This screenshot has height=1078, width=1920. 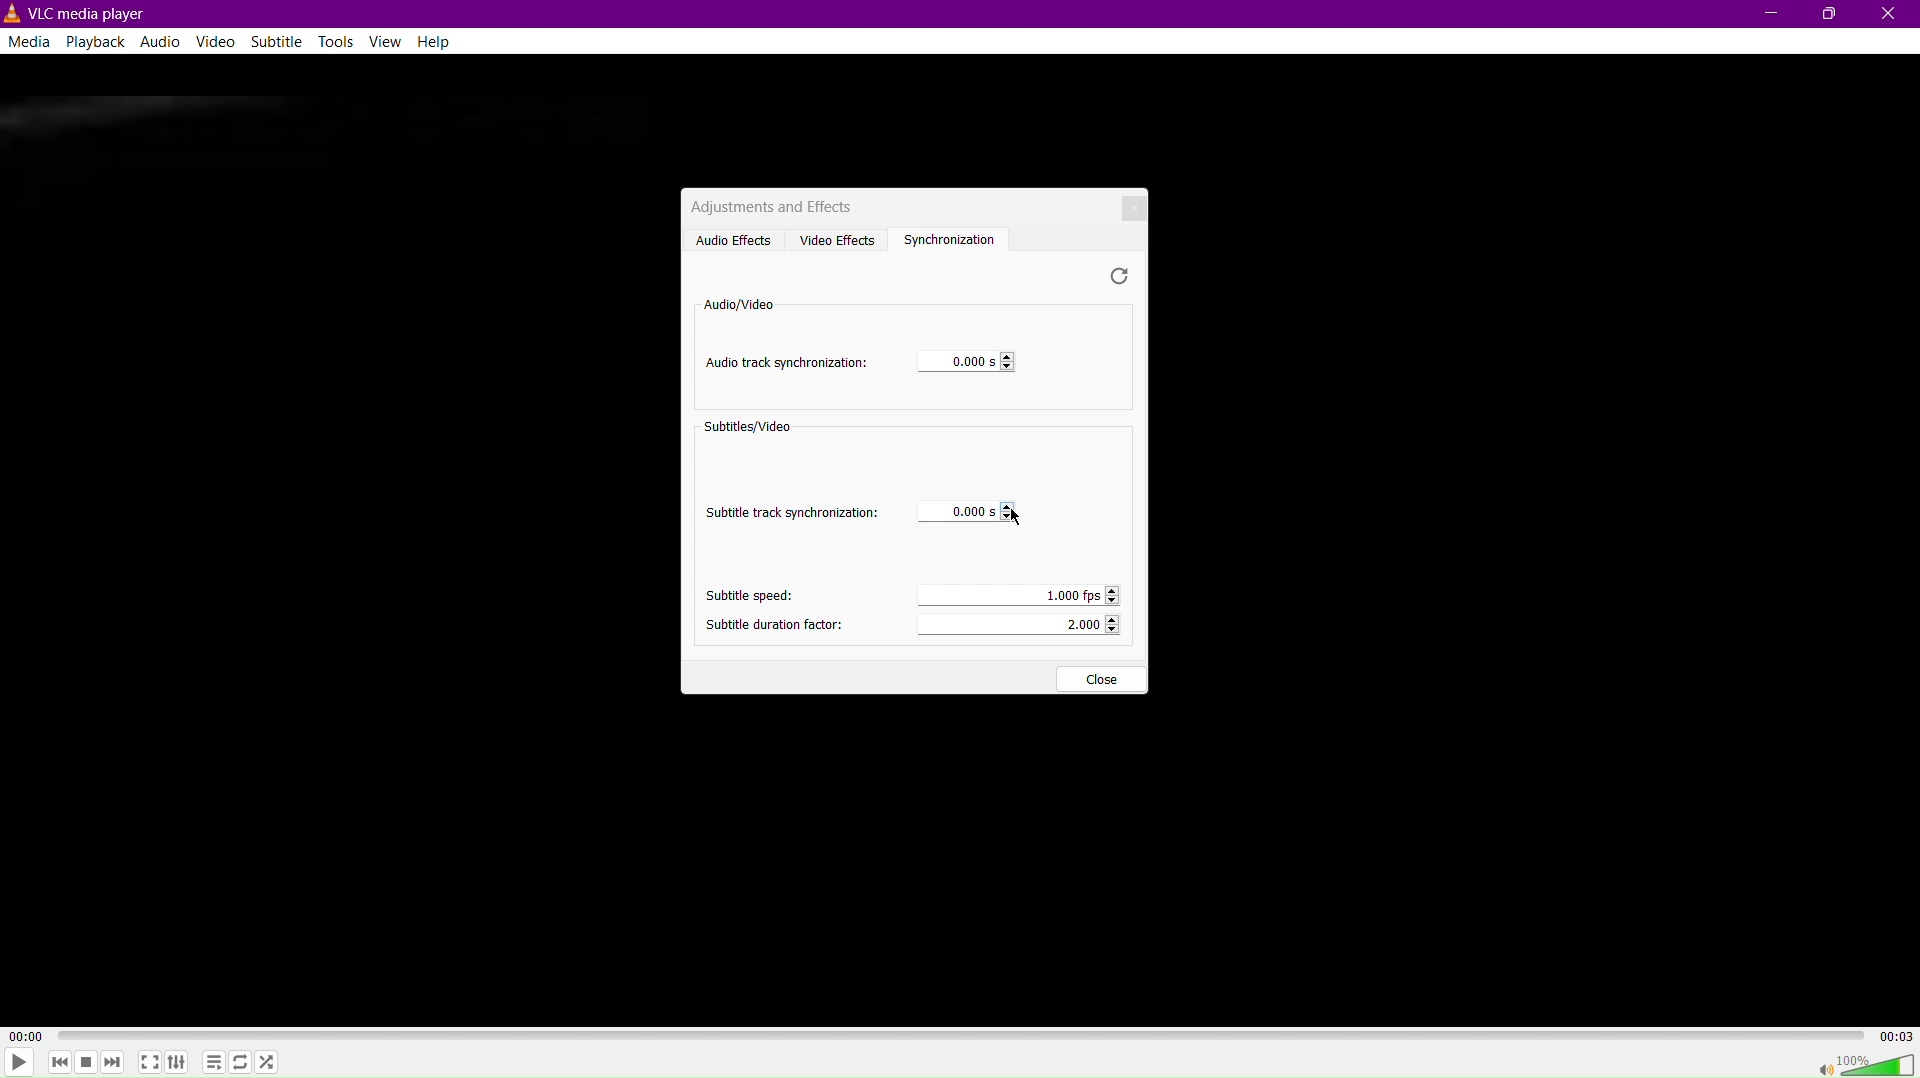 I want to click on total/remaining time, so click(x=1897, y=1036).